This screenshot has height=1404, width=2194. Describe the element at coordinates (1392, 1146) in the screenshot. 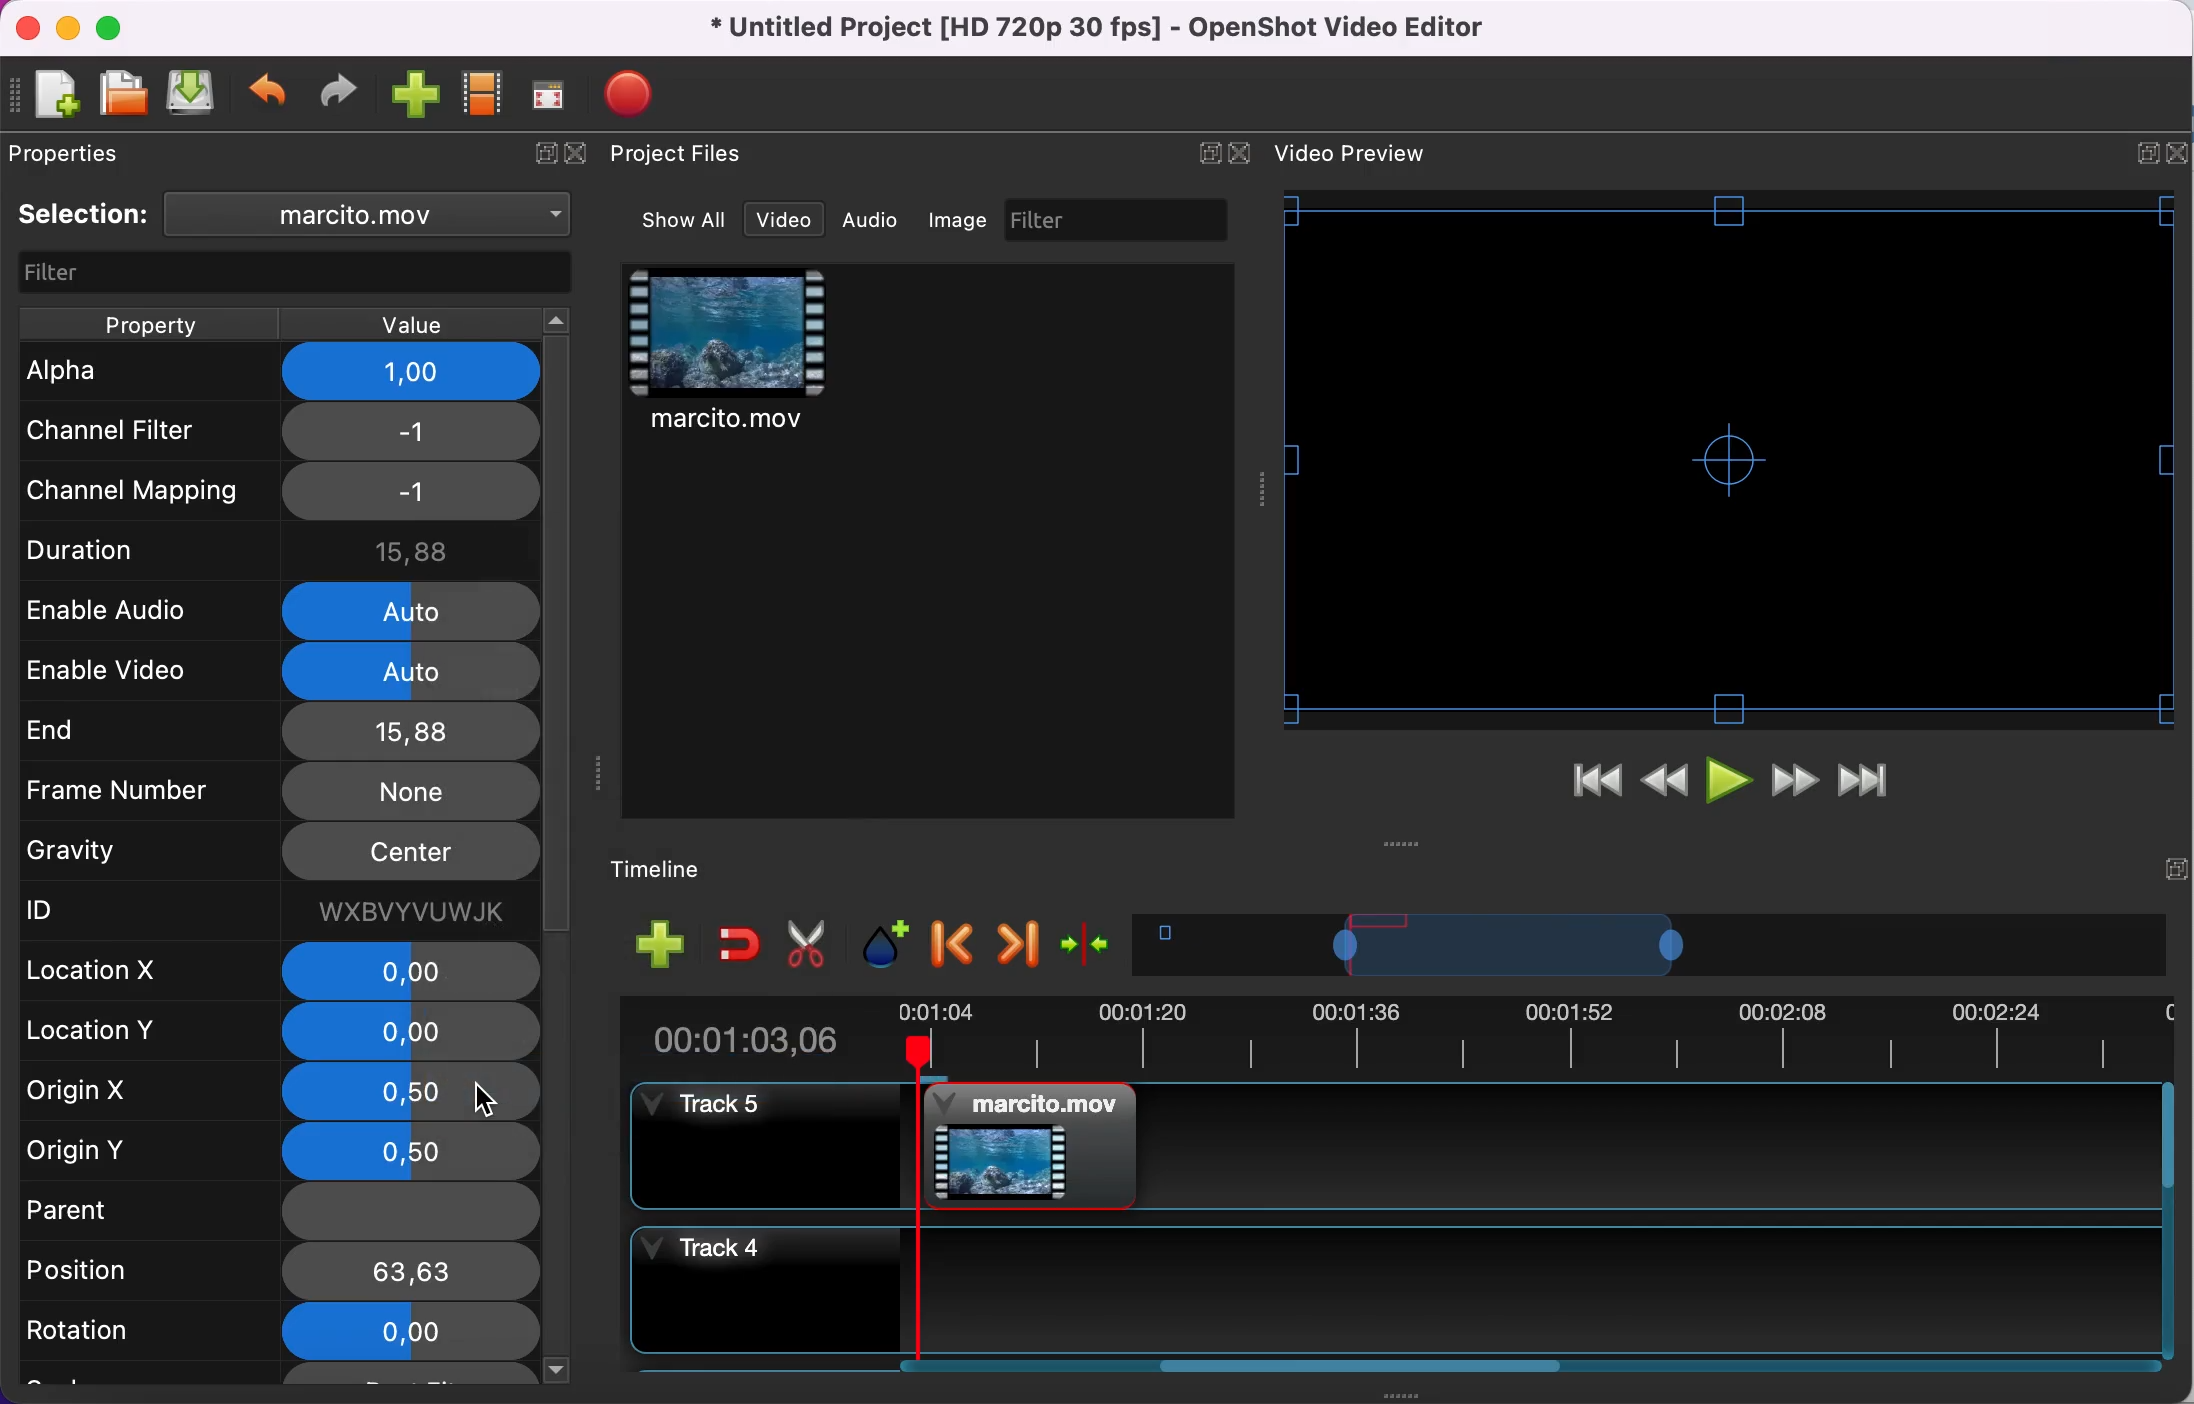

I see `track 5` at that location.